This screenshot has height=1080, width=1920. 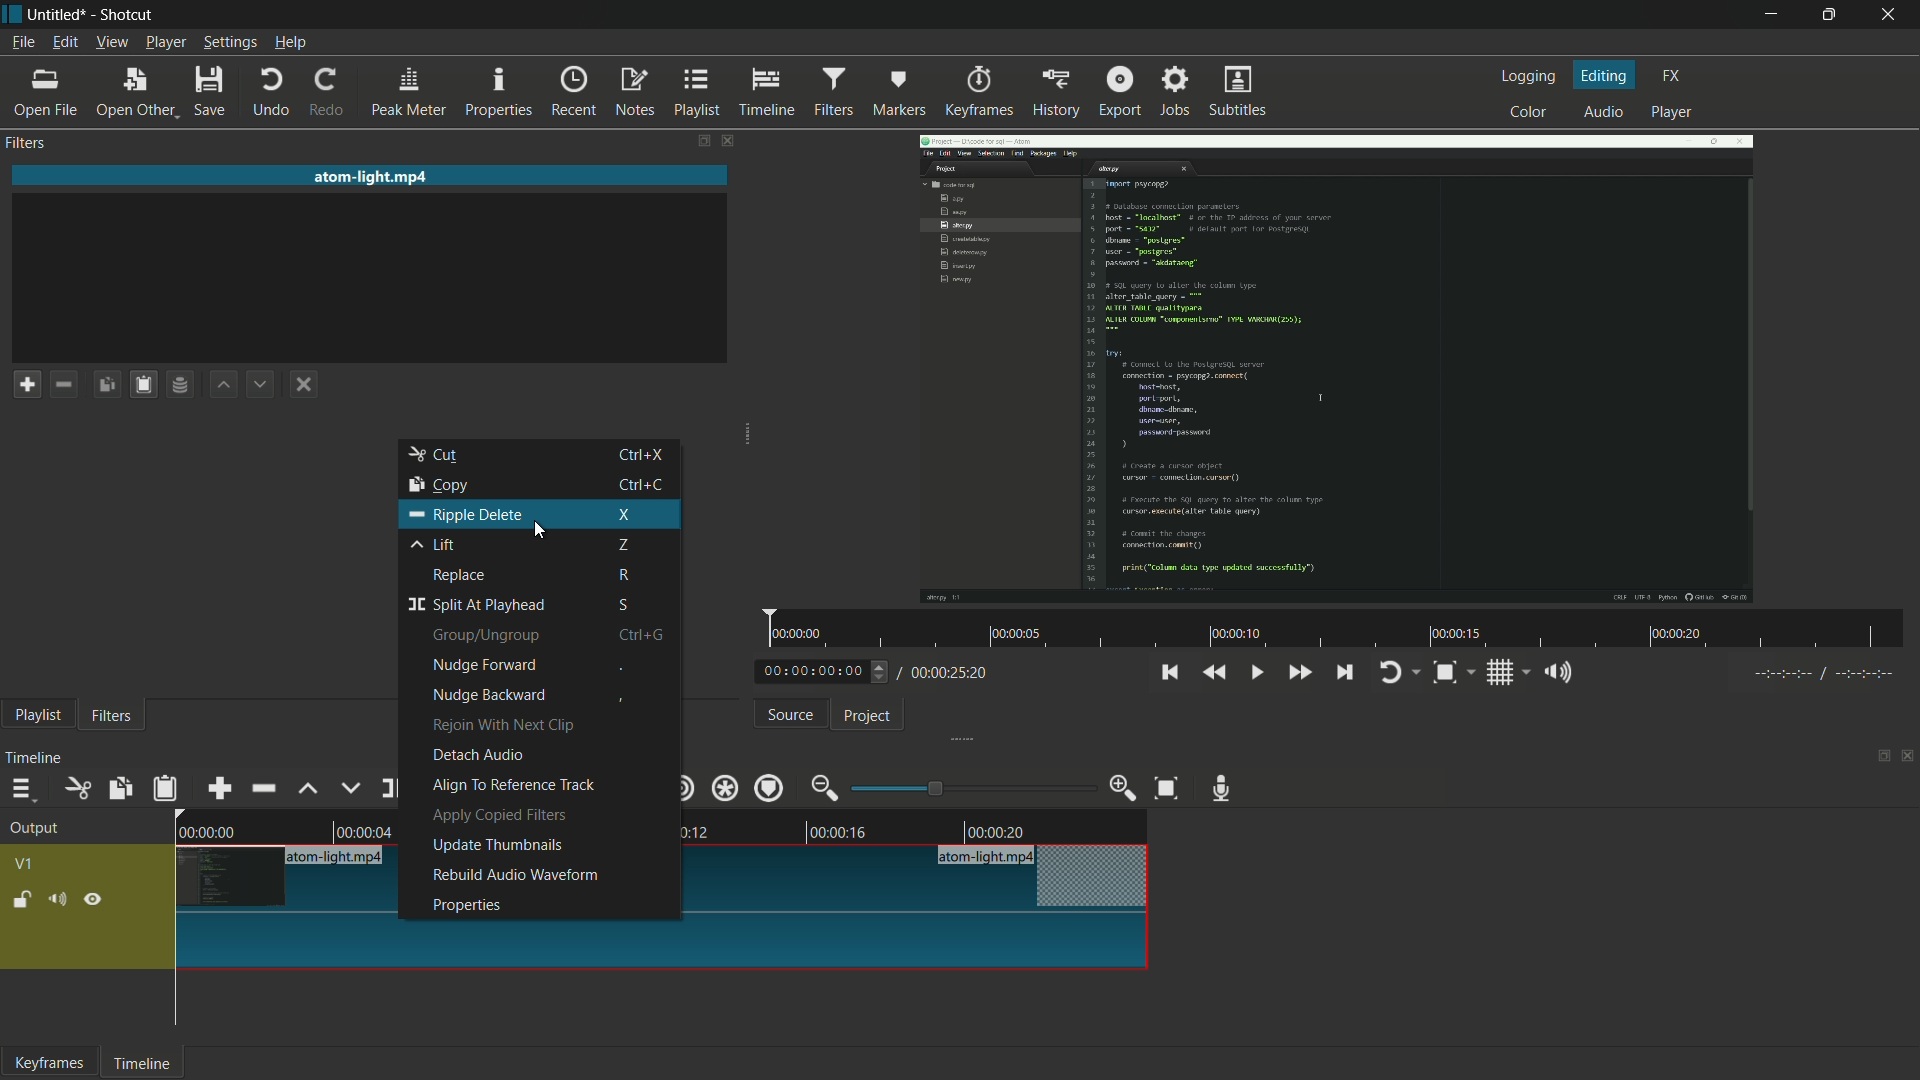 I want to click on properties, so click(x=466, y=906).